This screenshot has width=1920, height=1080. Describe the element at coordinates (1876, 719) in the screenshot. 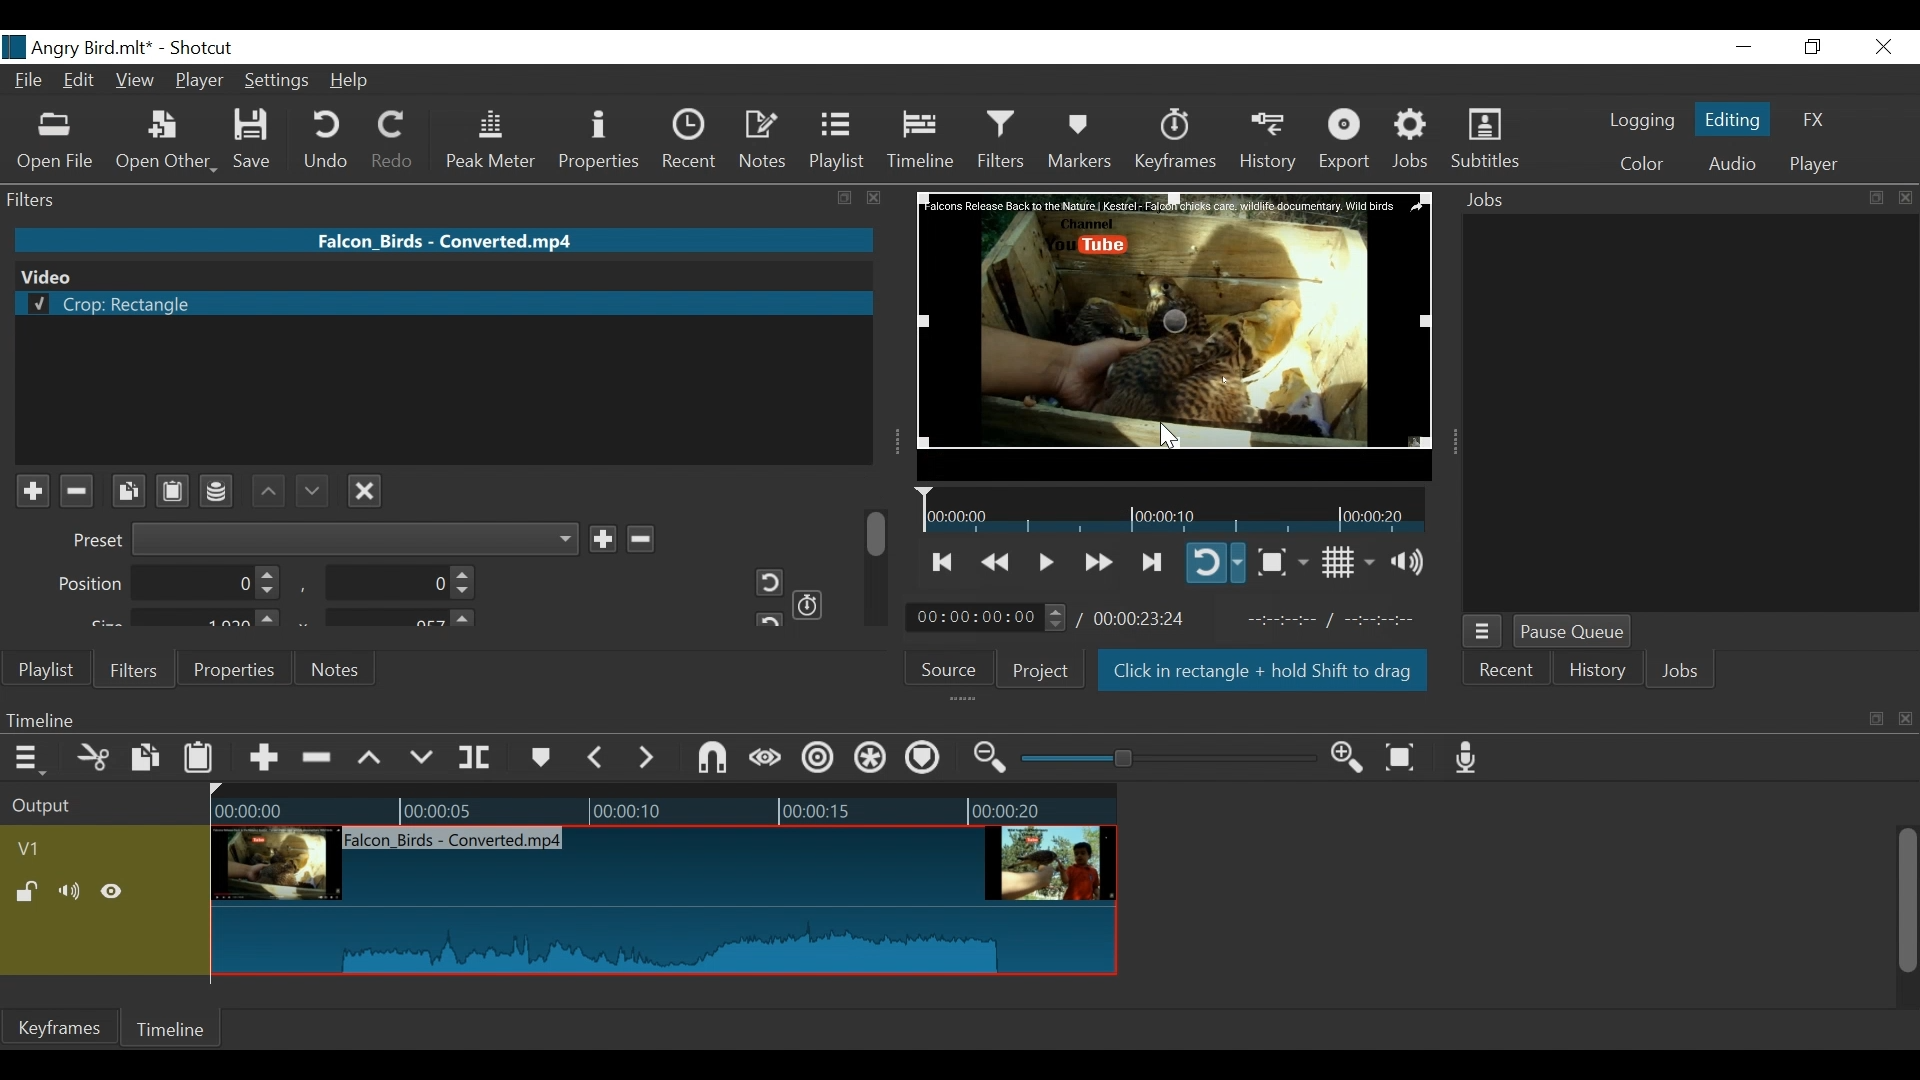

I see `copy` at that location.